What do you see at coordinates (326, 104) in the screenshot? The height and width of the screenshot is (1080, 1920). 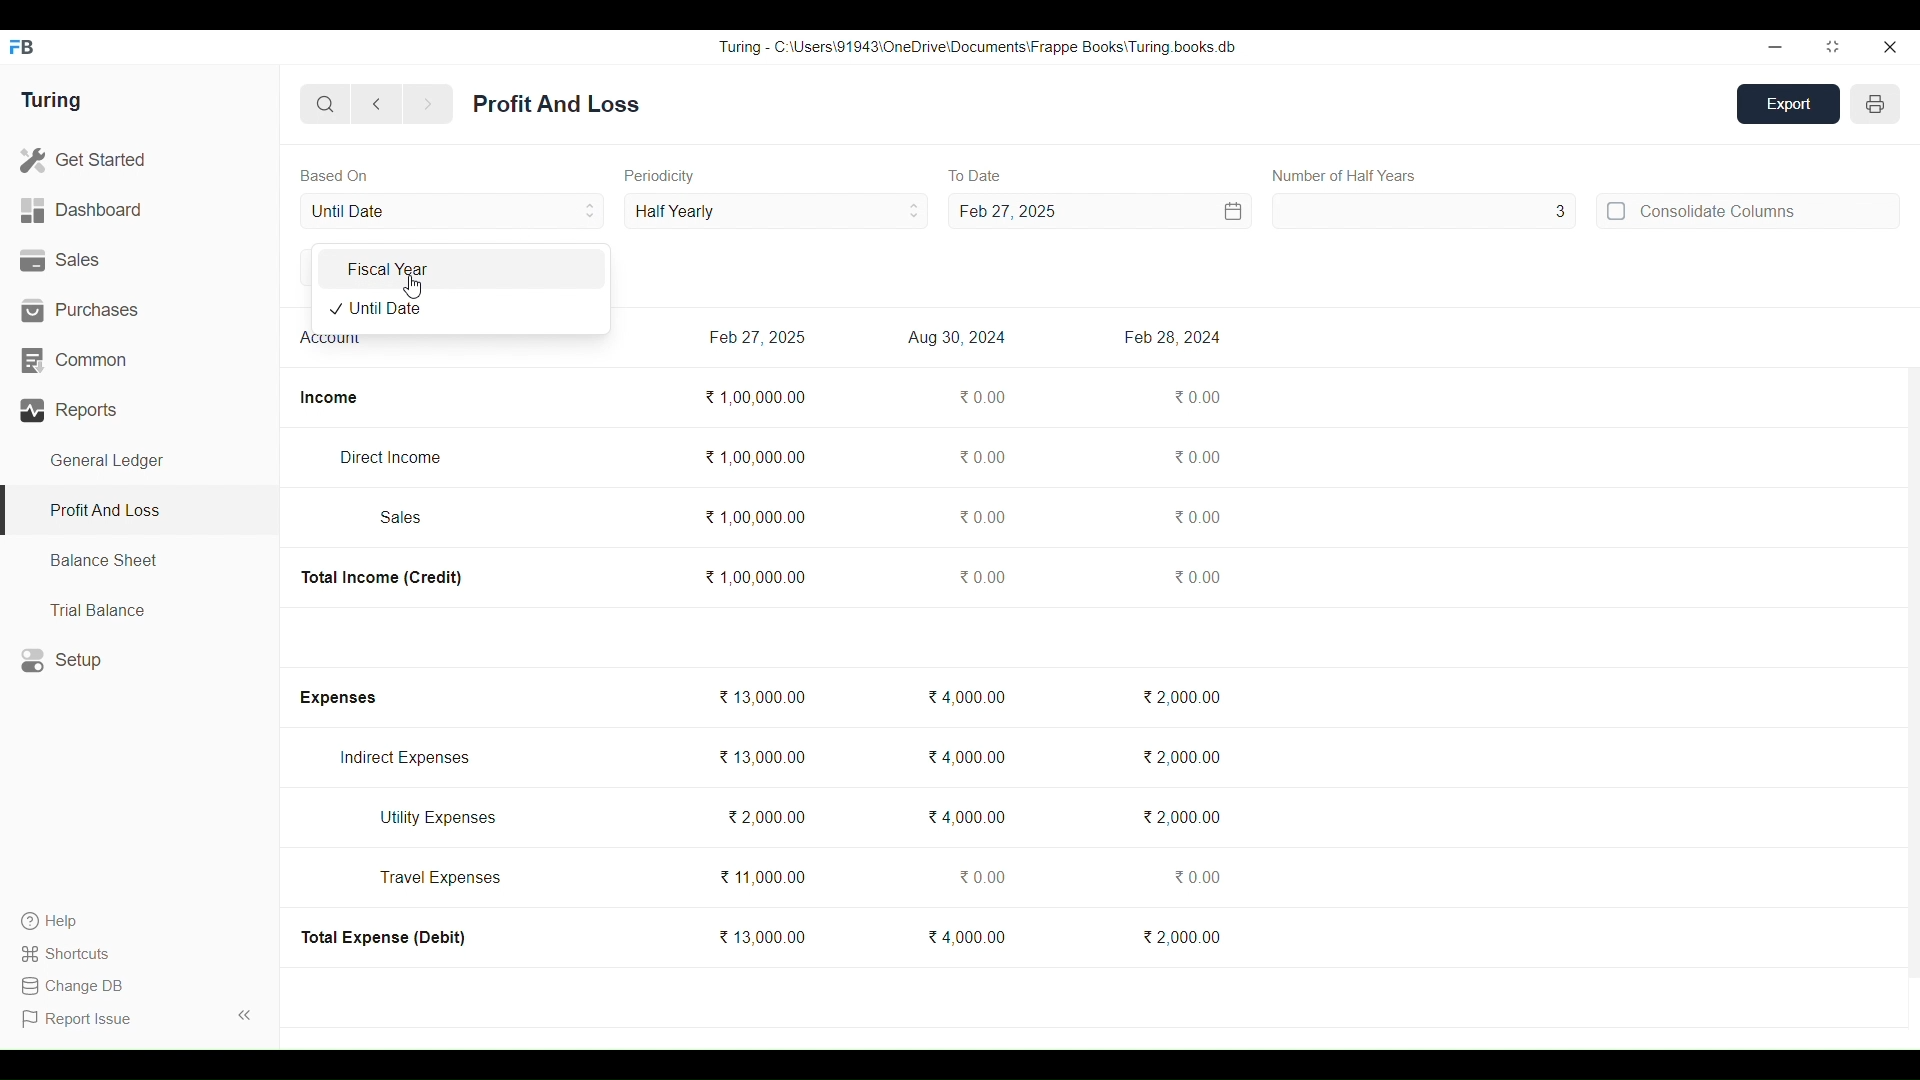 I see `Search` at bounding box center [326, 104].